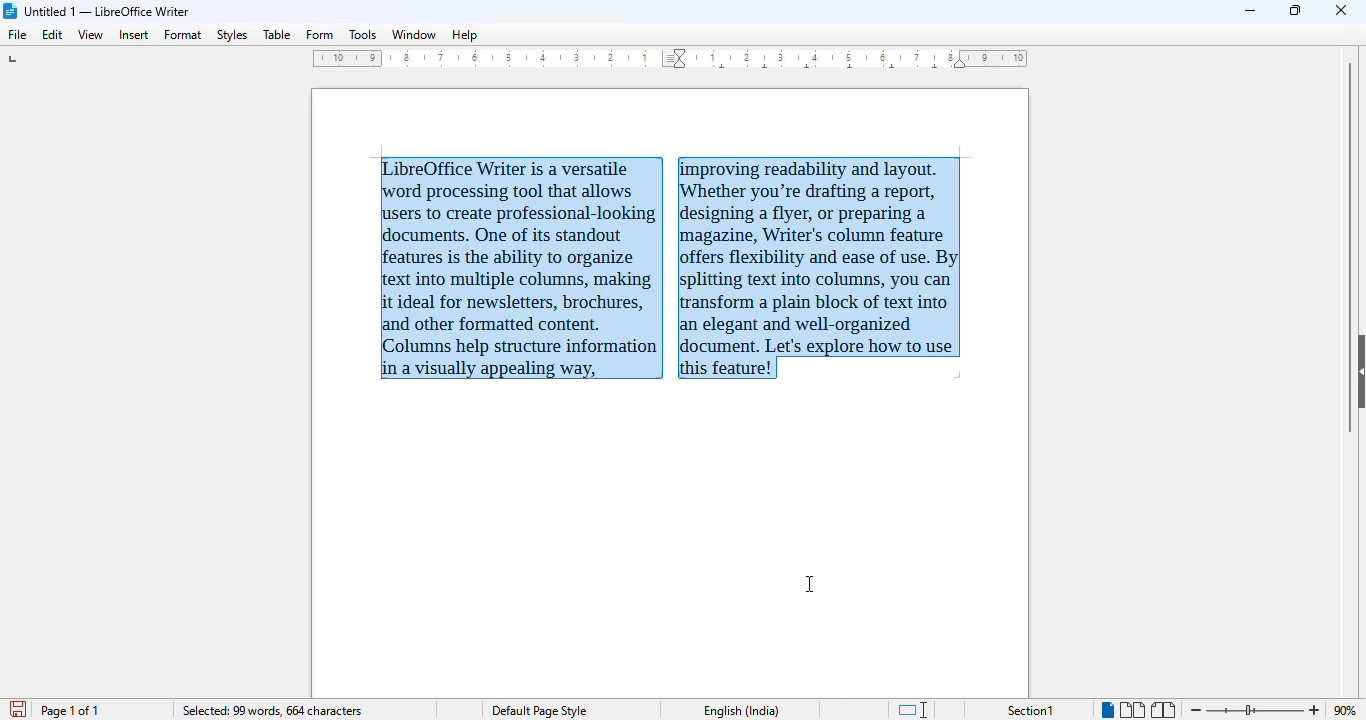 Image resolution: width=1366 pixels, height=720 pixels. Describe the element at coordinates (470, 60) in the screenshot. I see `ruler` at that location.